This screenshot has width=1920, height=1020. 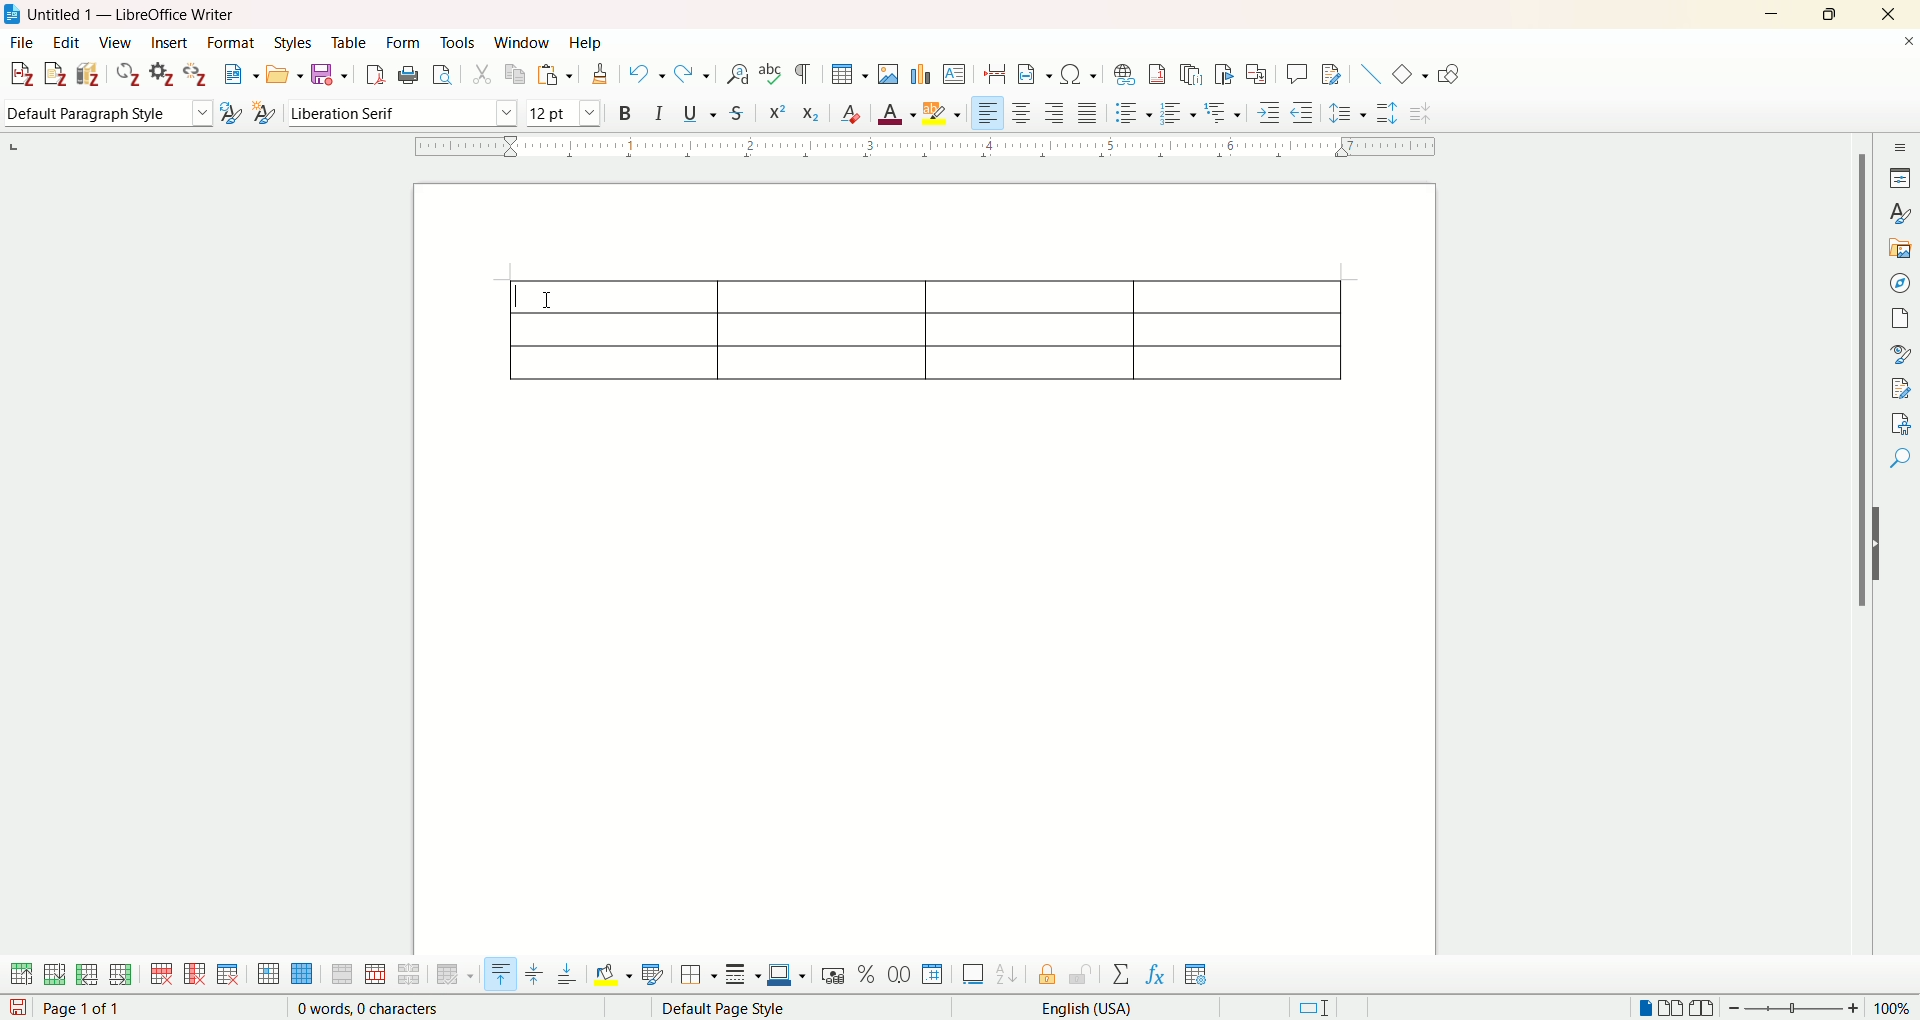 I want to click on format as currency, so click(x=832, y=978).